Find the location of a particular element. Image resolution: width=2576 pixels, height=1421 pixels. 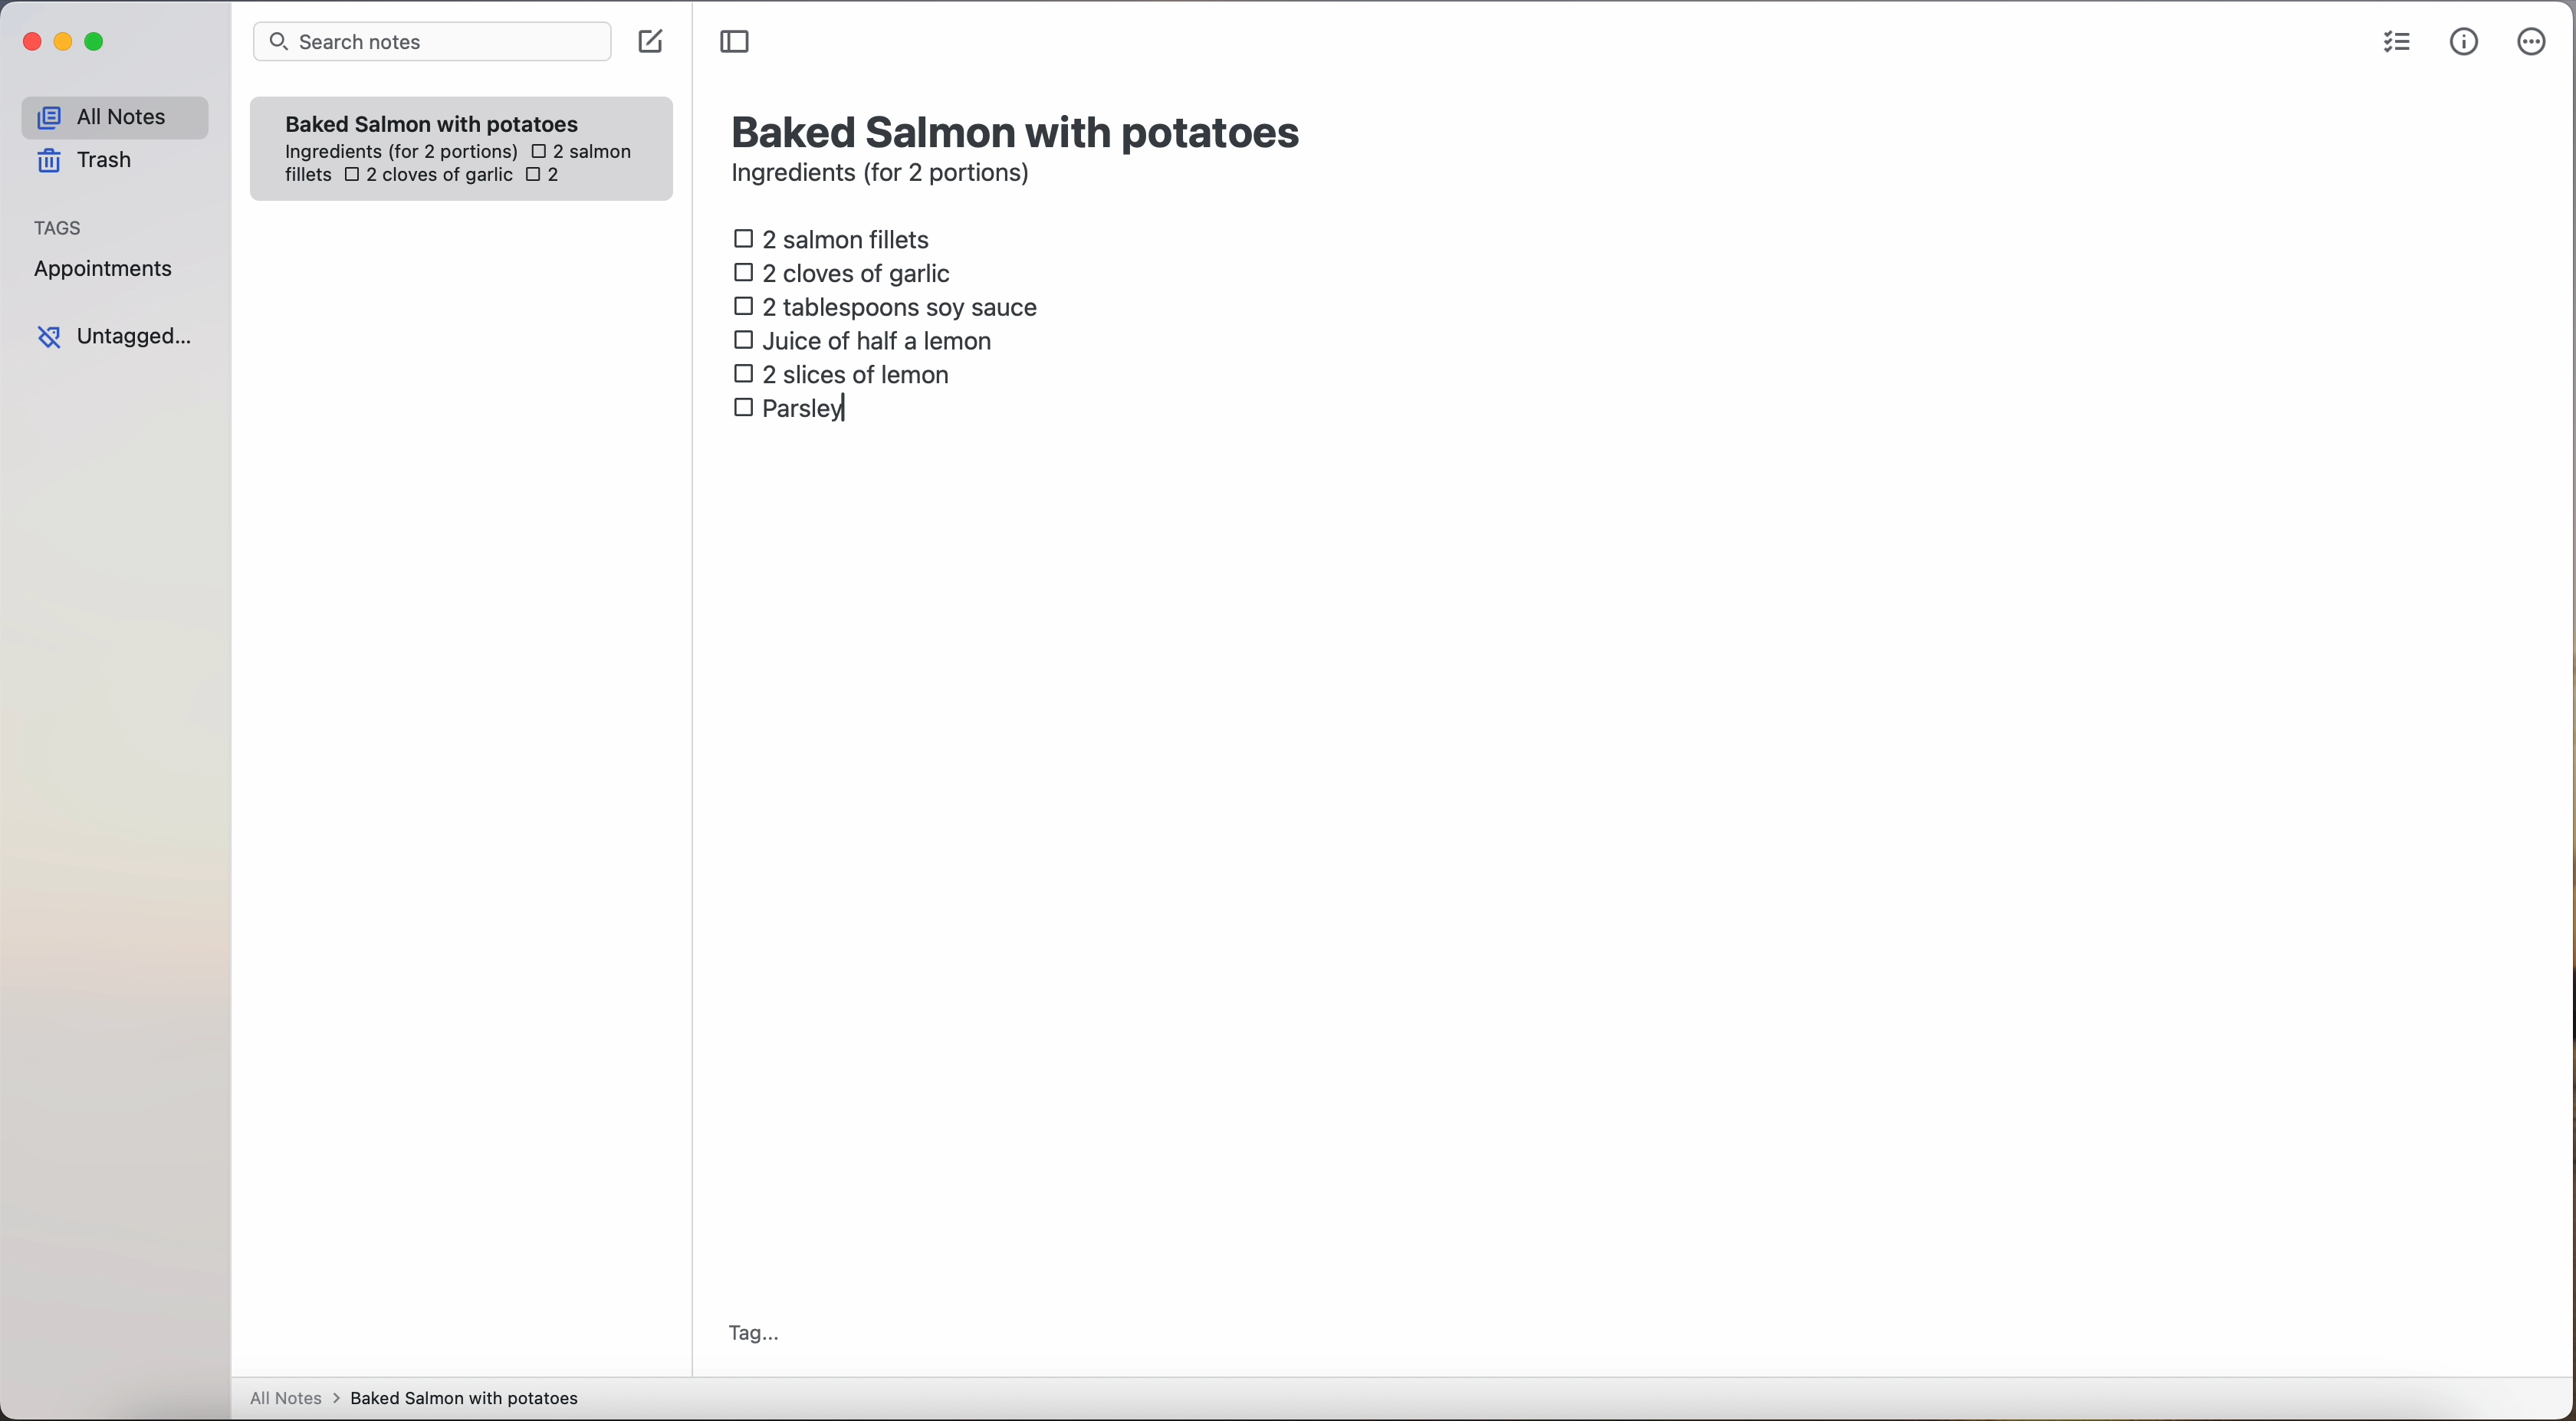

2 salmon is located at coordinates (579, 148).